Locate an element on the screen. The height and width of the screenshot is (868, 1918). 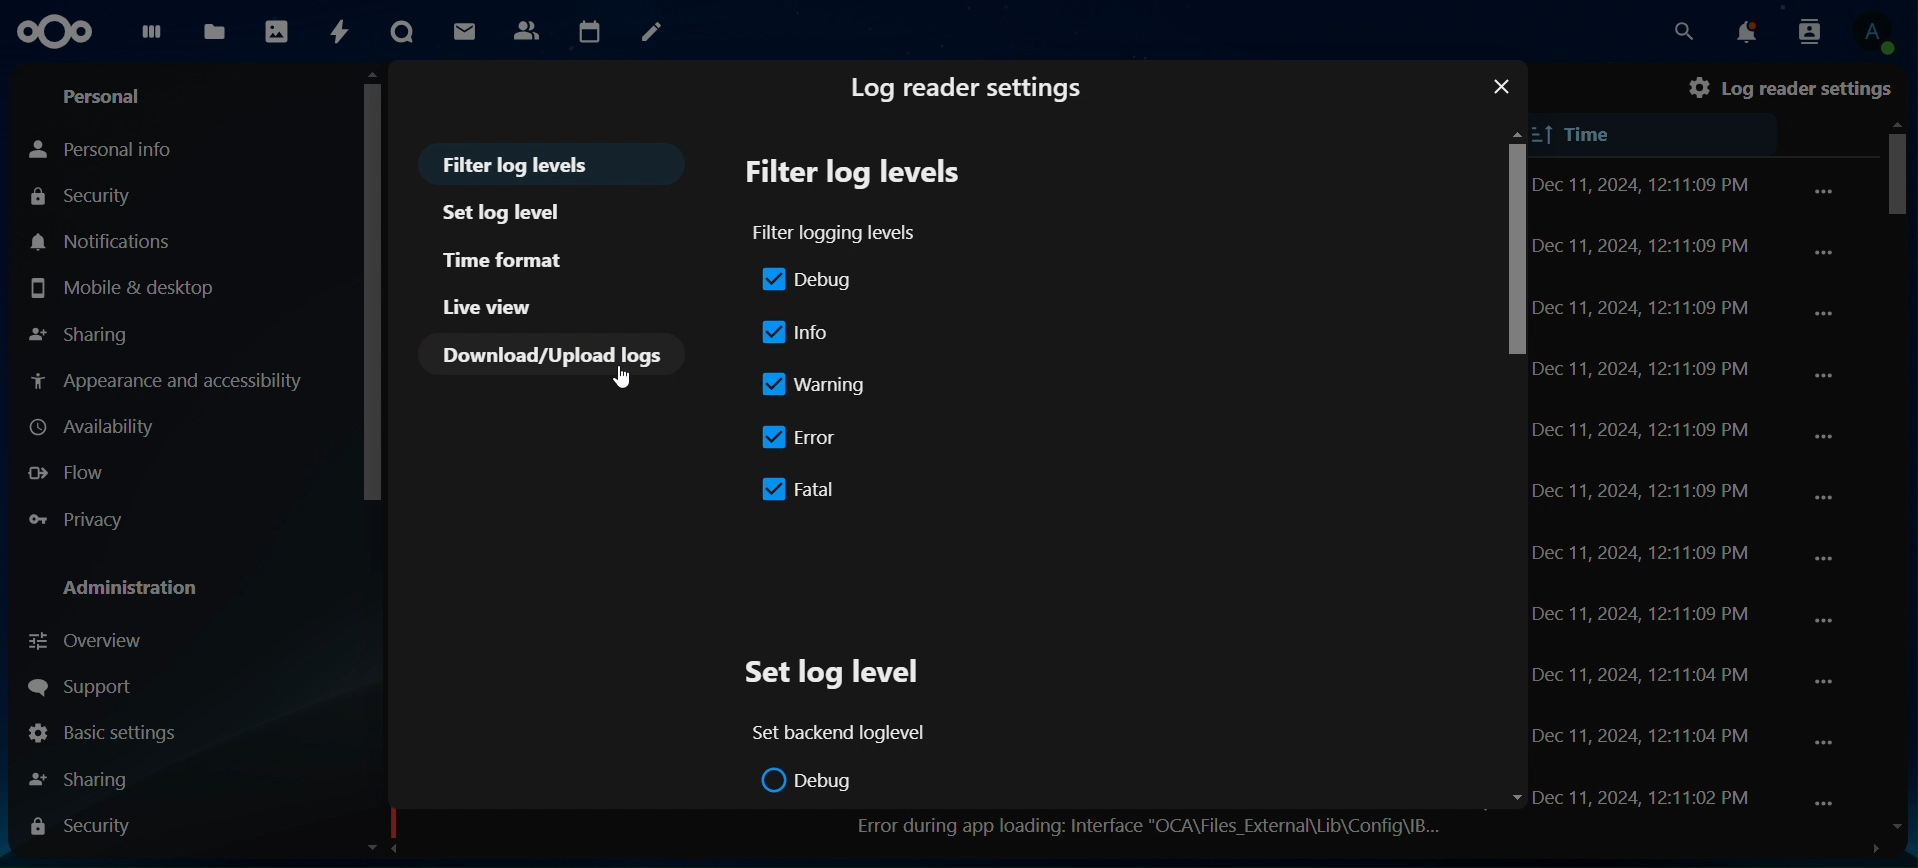
.. is located at coordinates (1824, 191).